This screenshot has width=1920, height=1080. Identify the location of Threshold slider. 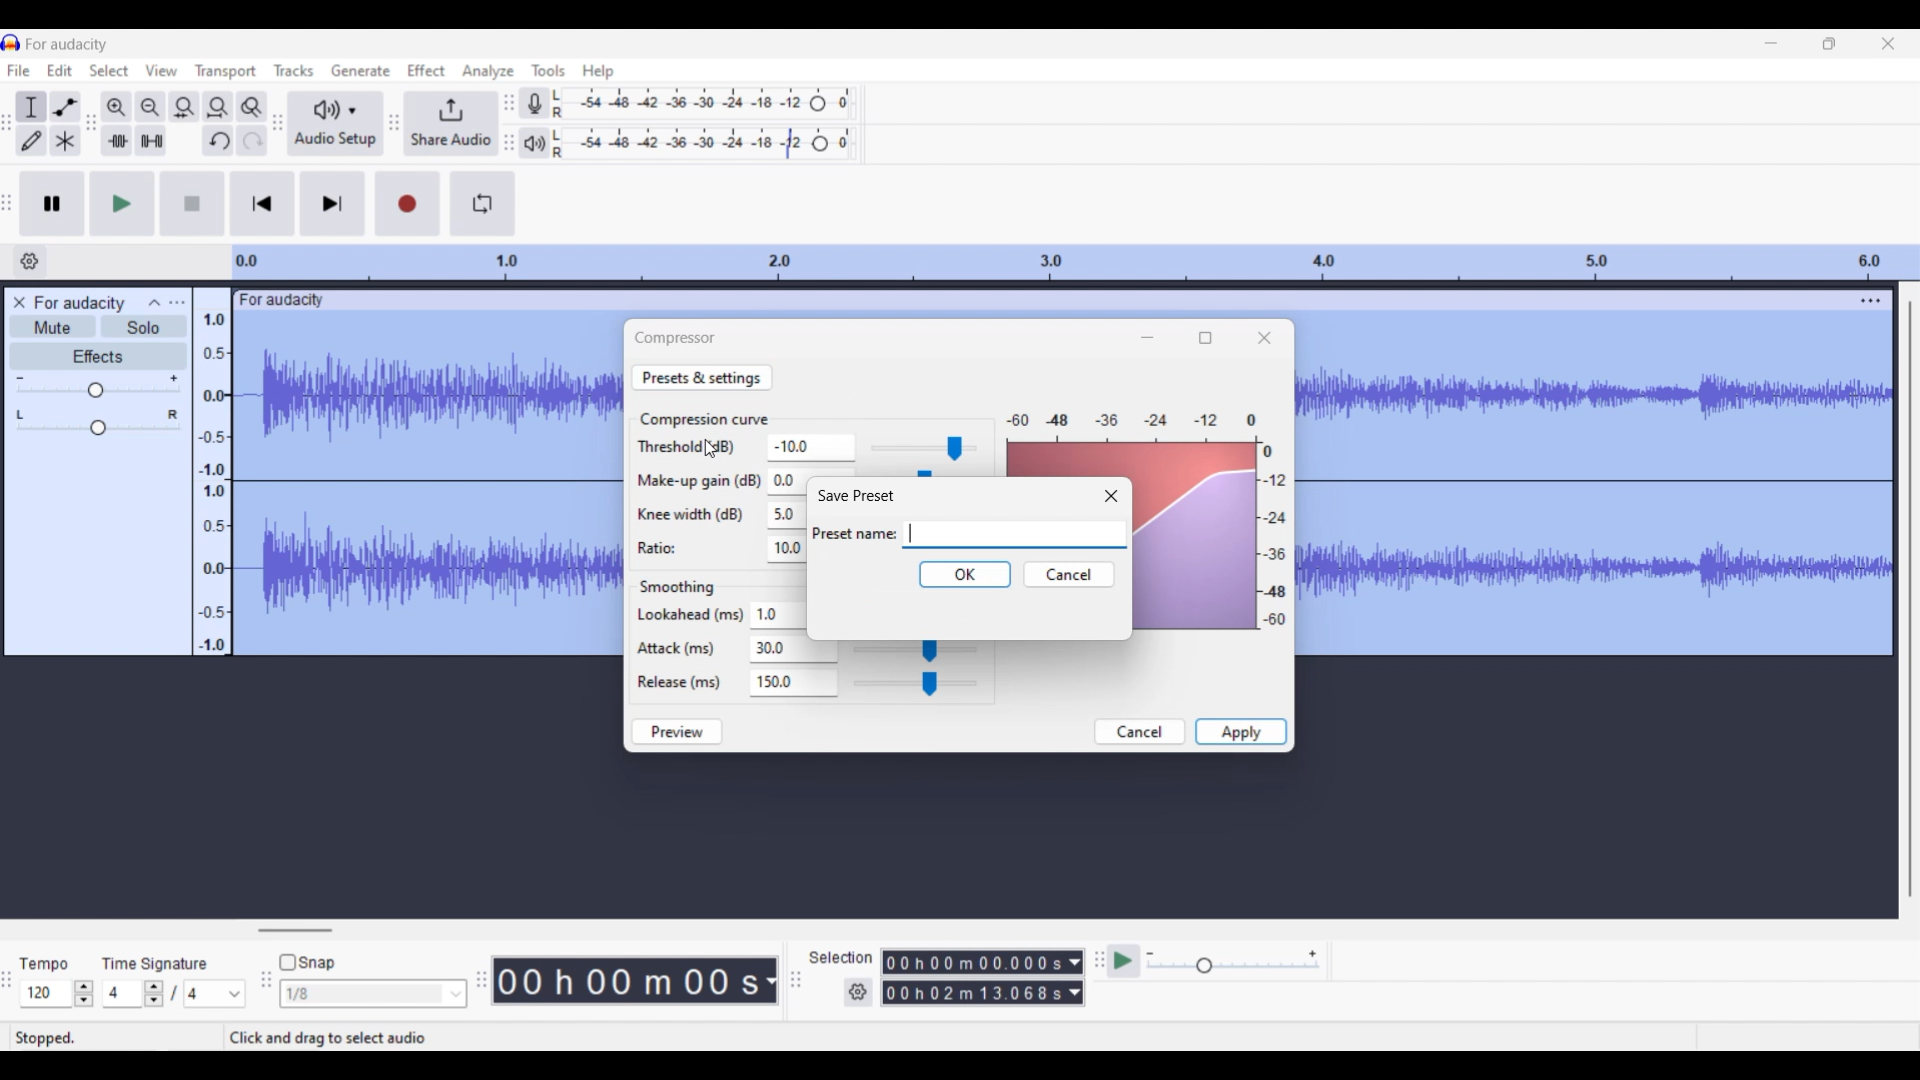
(941, 448).